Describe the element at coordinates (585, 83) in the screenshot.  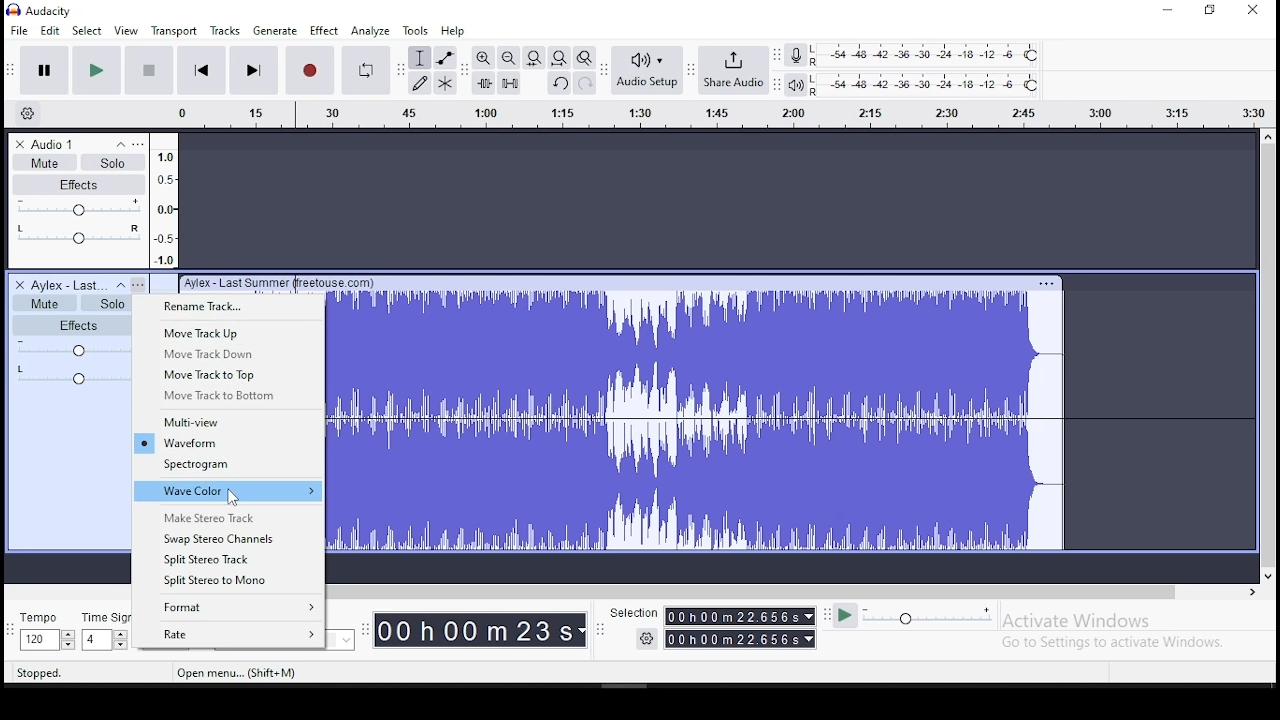
I see `redo` at that location.